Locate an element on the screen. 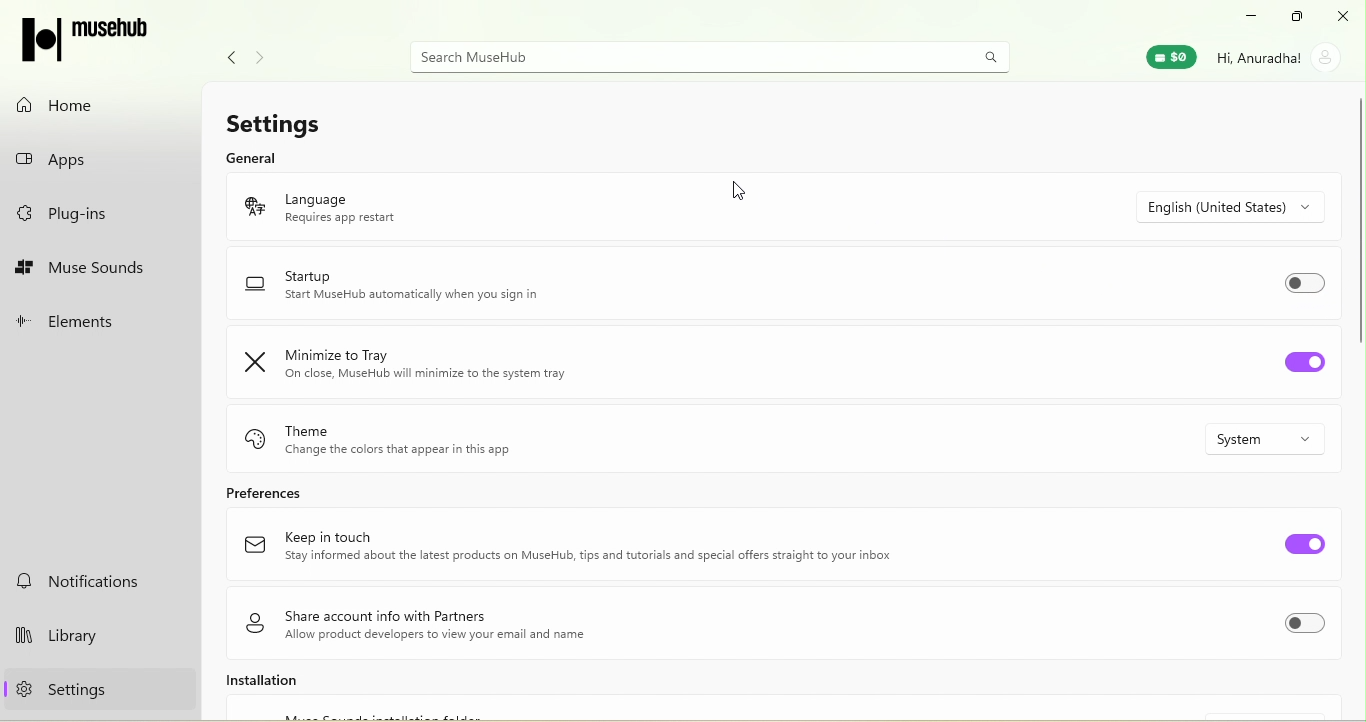  Toggle is located at coordinates (1311, 626).